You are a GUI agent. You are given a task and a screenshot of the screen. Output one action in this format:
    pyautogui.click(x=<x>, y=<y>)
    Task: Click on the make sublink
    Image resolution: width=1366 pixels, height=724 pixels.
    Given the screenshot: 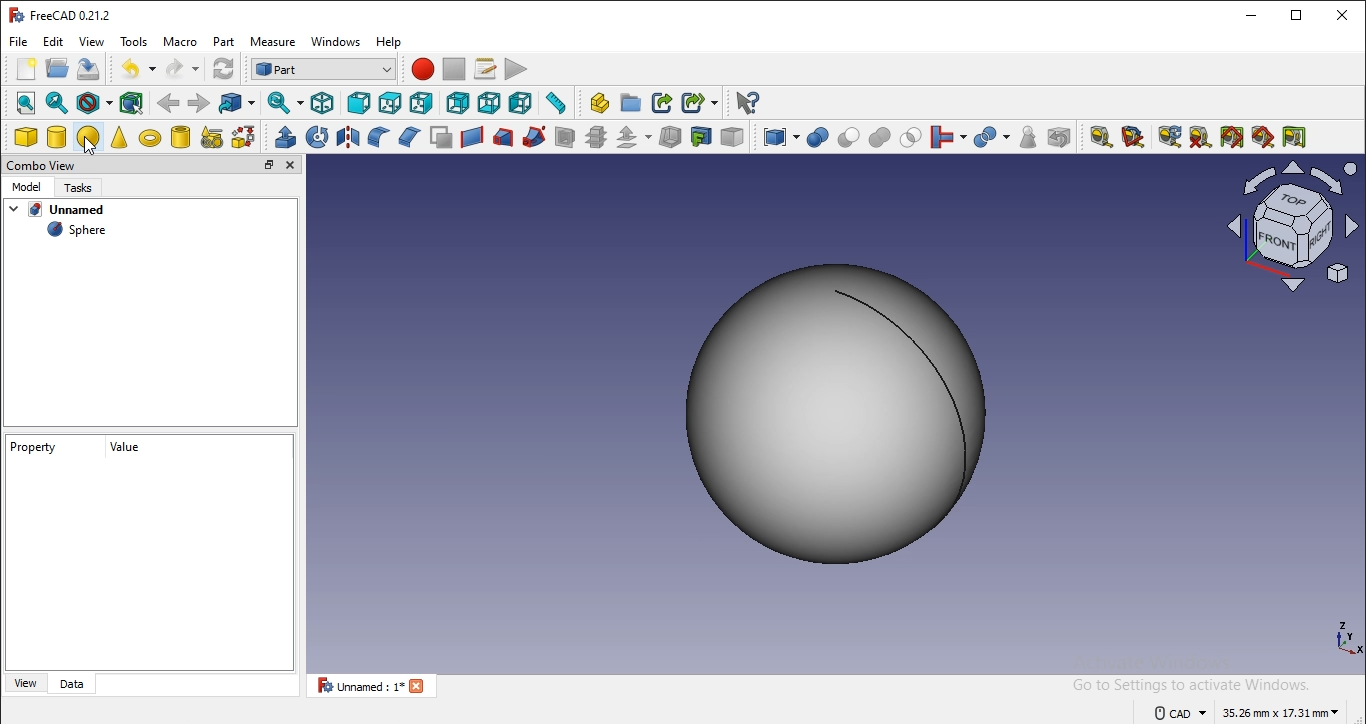 What is the action you would take?
    pyautogui.click(x=698, y=103)
    